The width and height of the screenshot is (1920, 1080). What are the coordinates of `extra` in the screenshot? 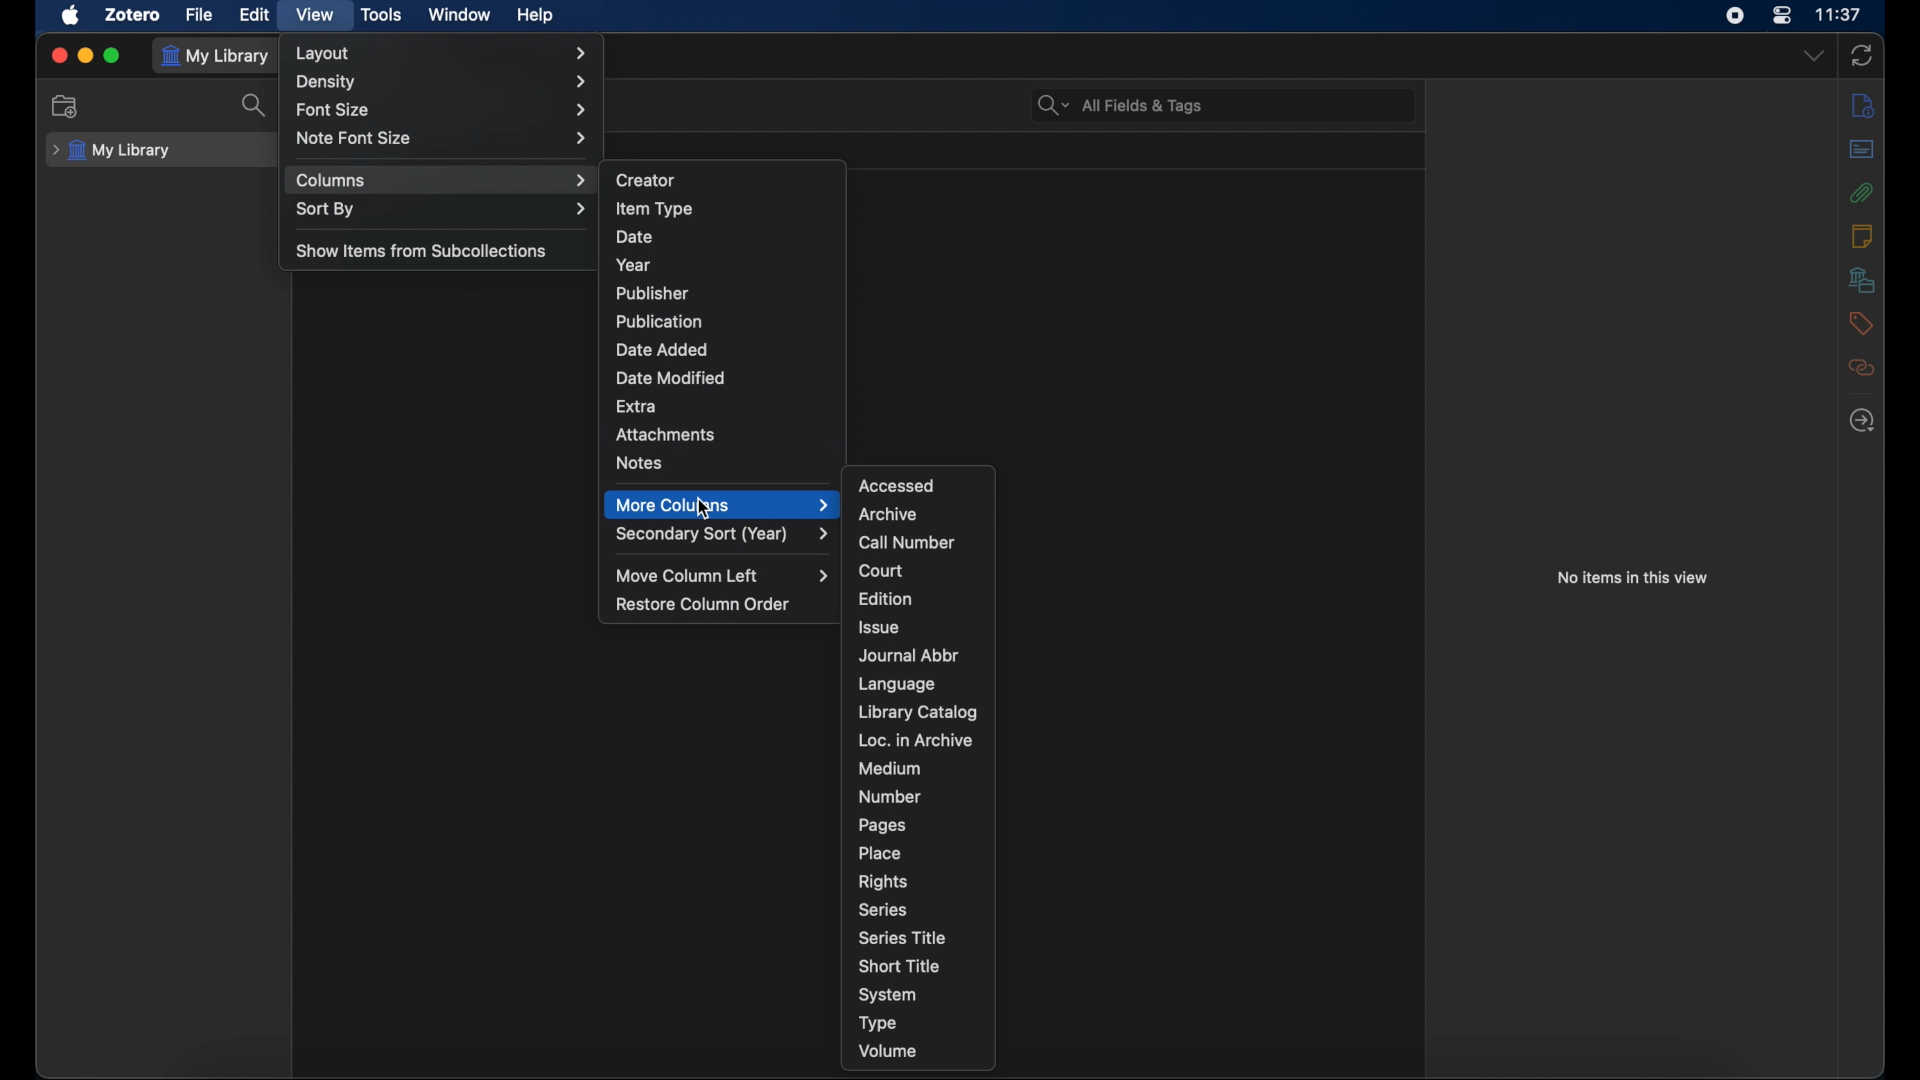 It's located at (637, 405).